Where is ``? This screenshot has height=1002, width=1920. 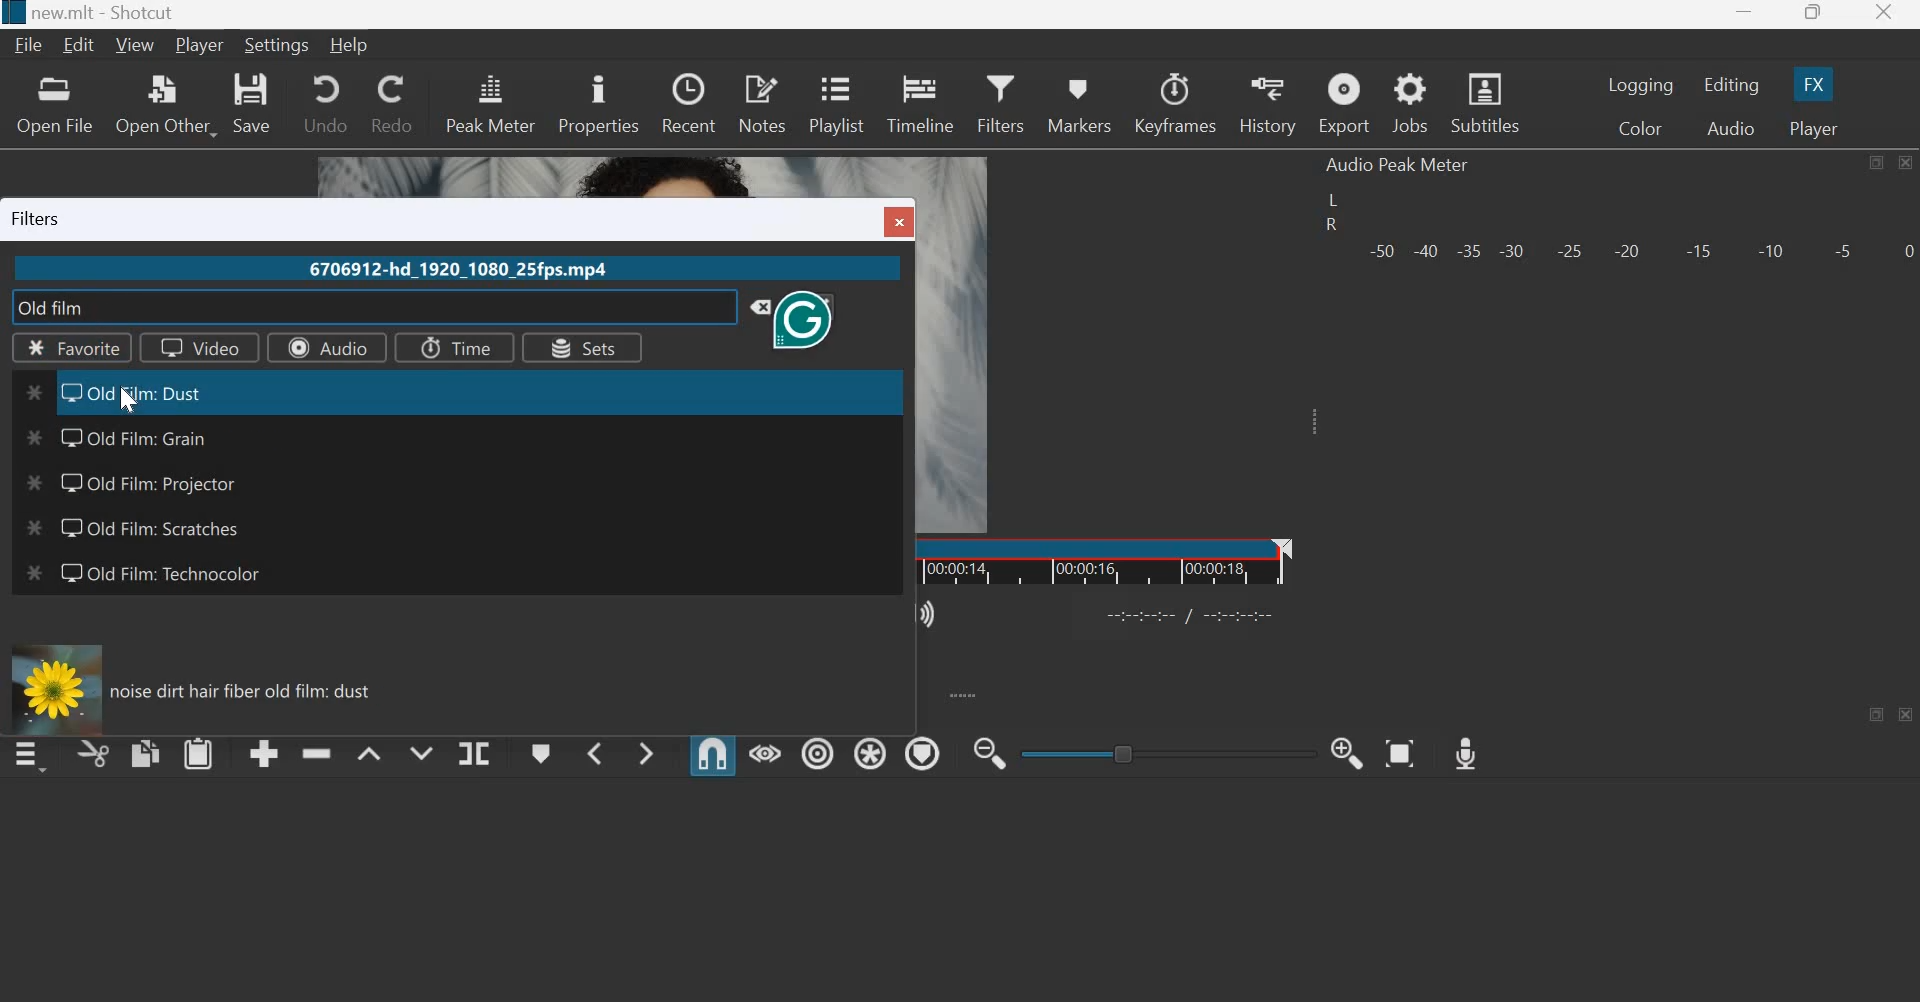
 is located at coordinates (32, 394).